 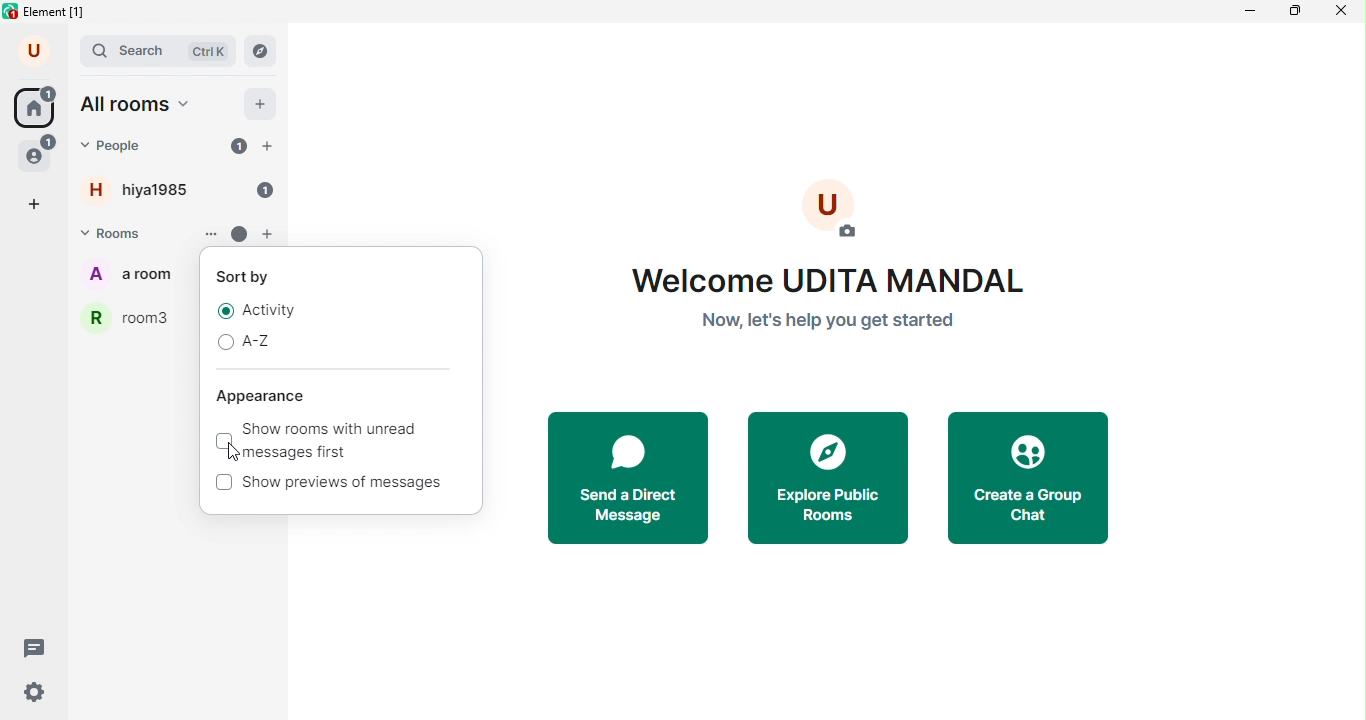 I want to click on sort by, so click(x=249, y=278).